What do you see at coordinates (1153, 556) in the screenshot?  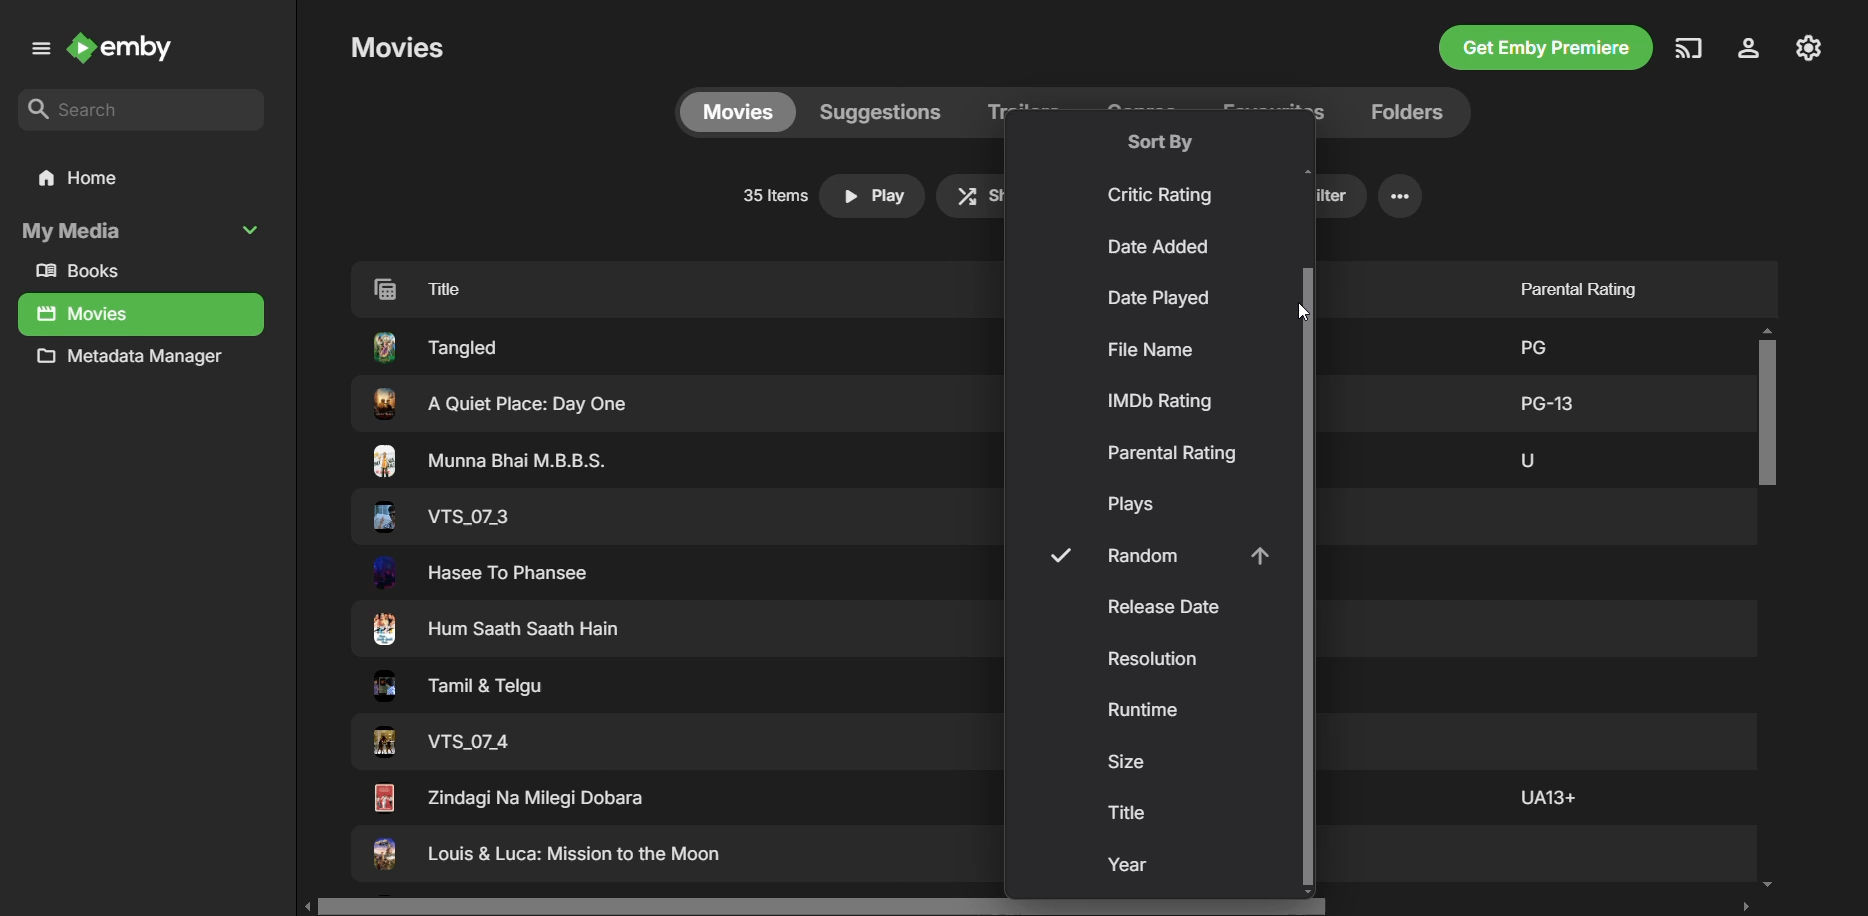 I see `Current Sort Order - Random` at bounding box center [1153, 556].